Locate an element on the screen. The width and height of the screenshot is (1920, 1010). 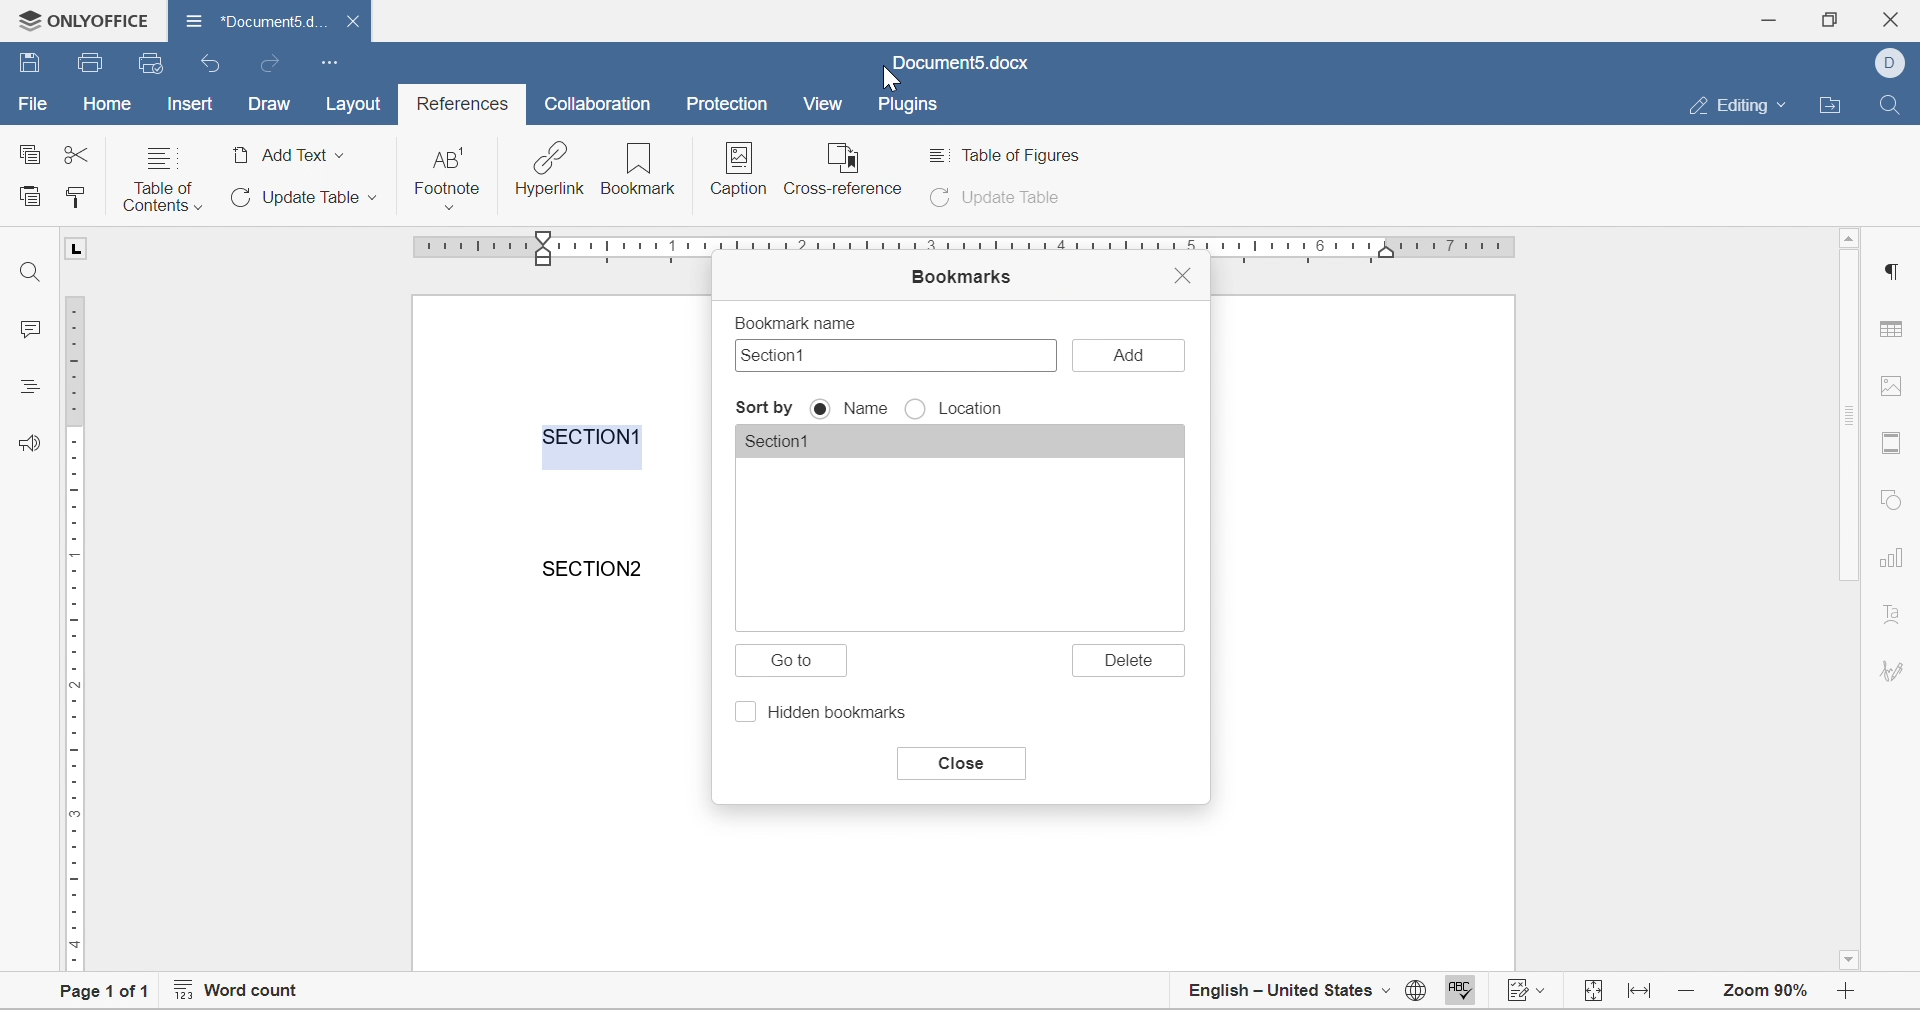
find is located at coordinates (1889, 102).